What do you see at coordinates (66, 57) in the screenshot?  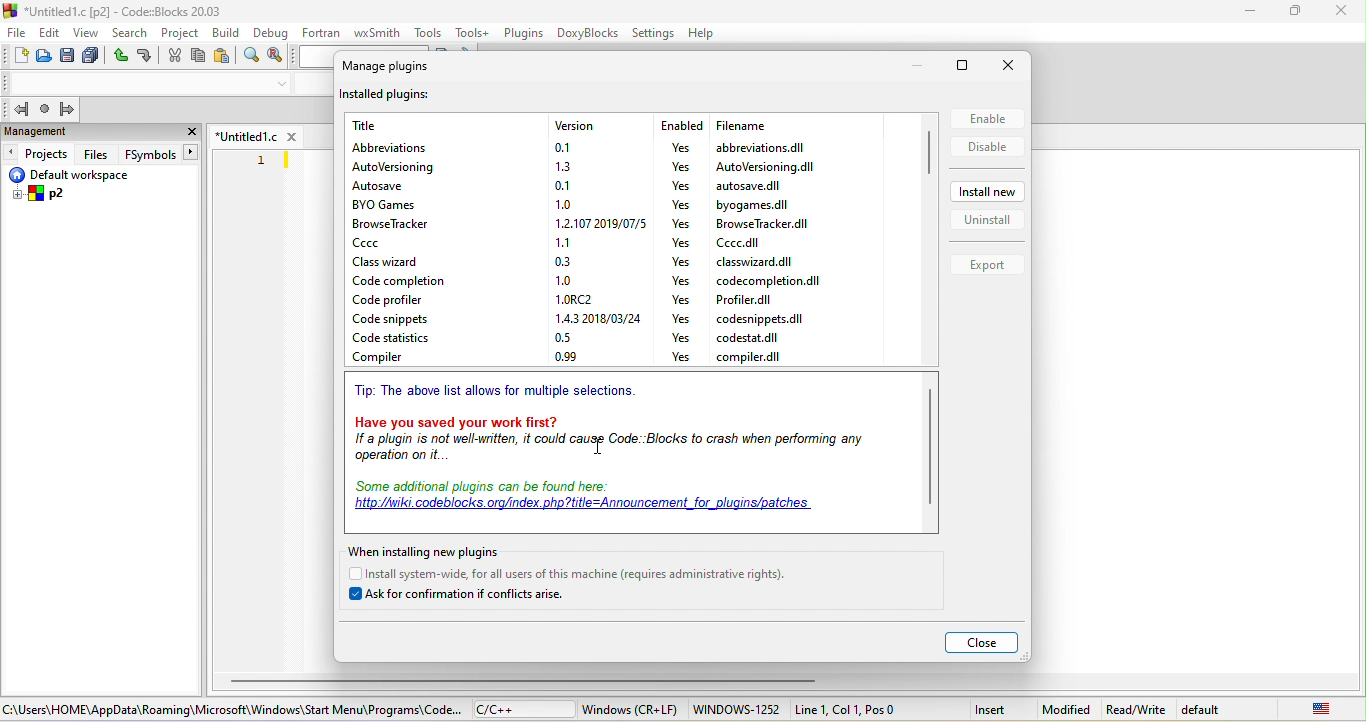 I see `save` at bounding box center [66, 57].